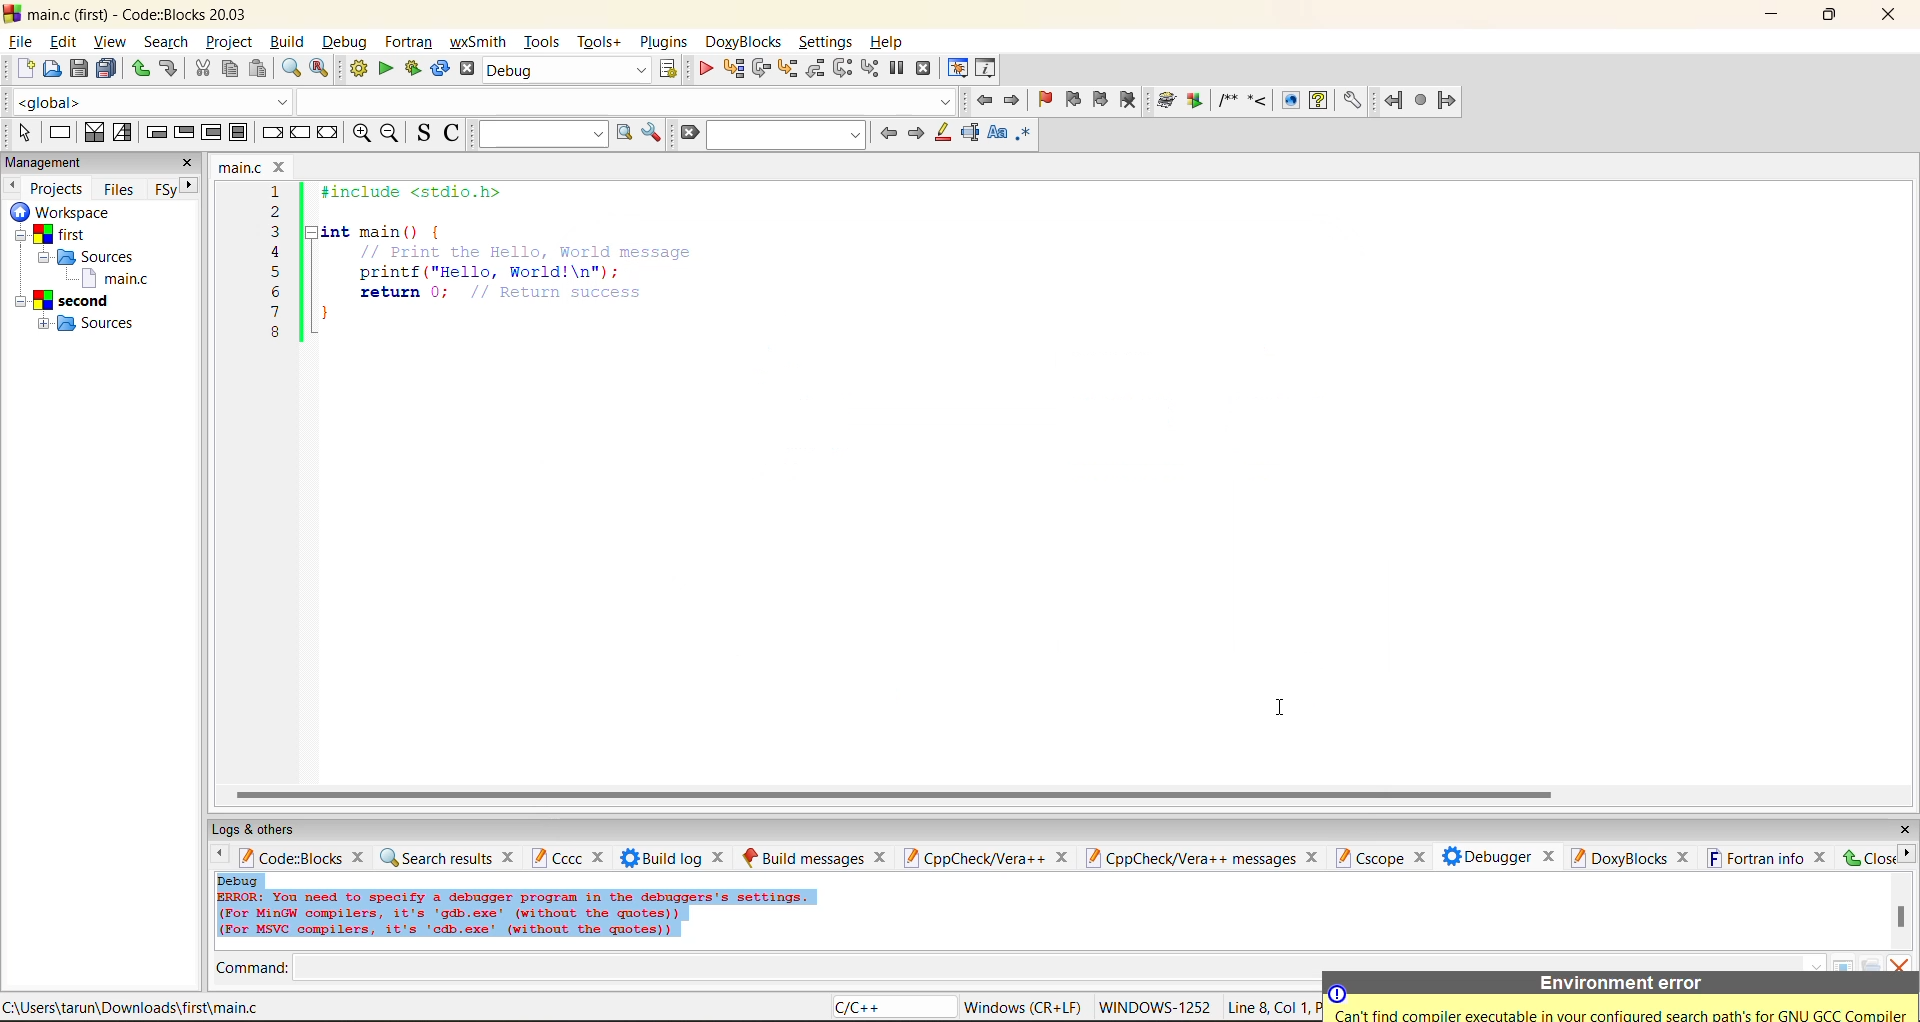 This screenshot has width=1920, height=1022. I want to click on stop, so click(1422, 101).